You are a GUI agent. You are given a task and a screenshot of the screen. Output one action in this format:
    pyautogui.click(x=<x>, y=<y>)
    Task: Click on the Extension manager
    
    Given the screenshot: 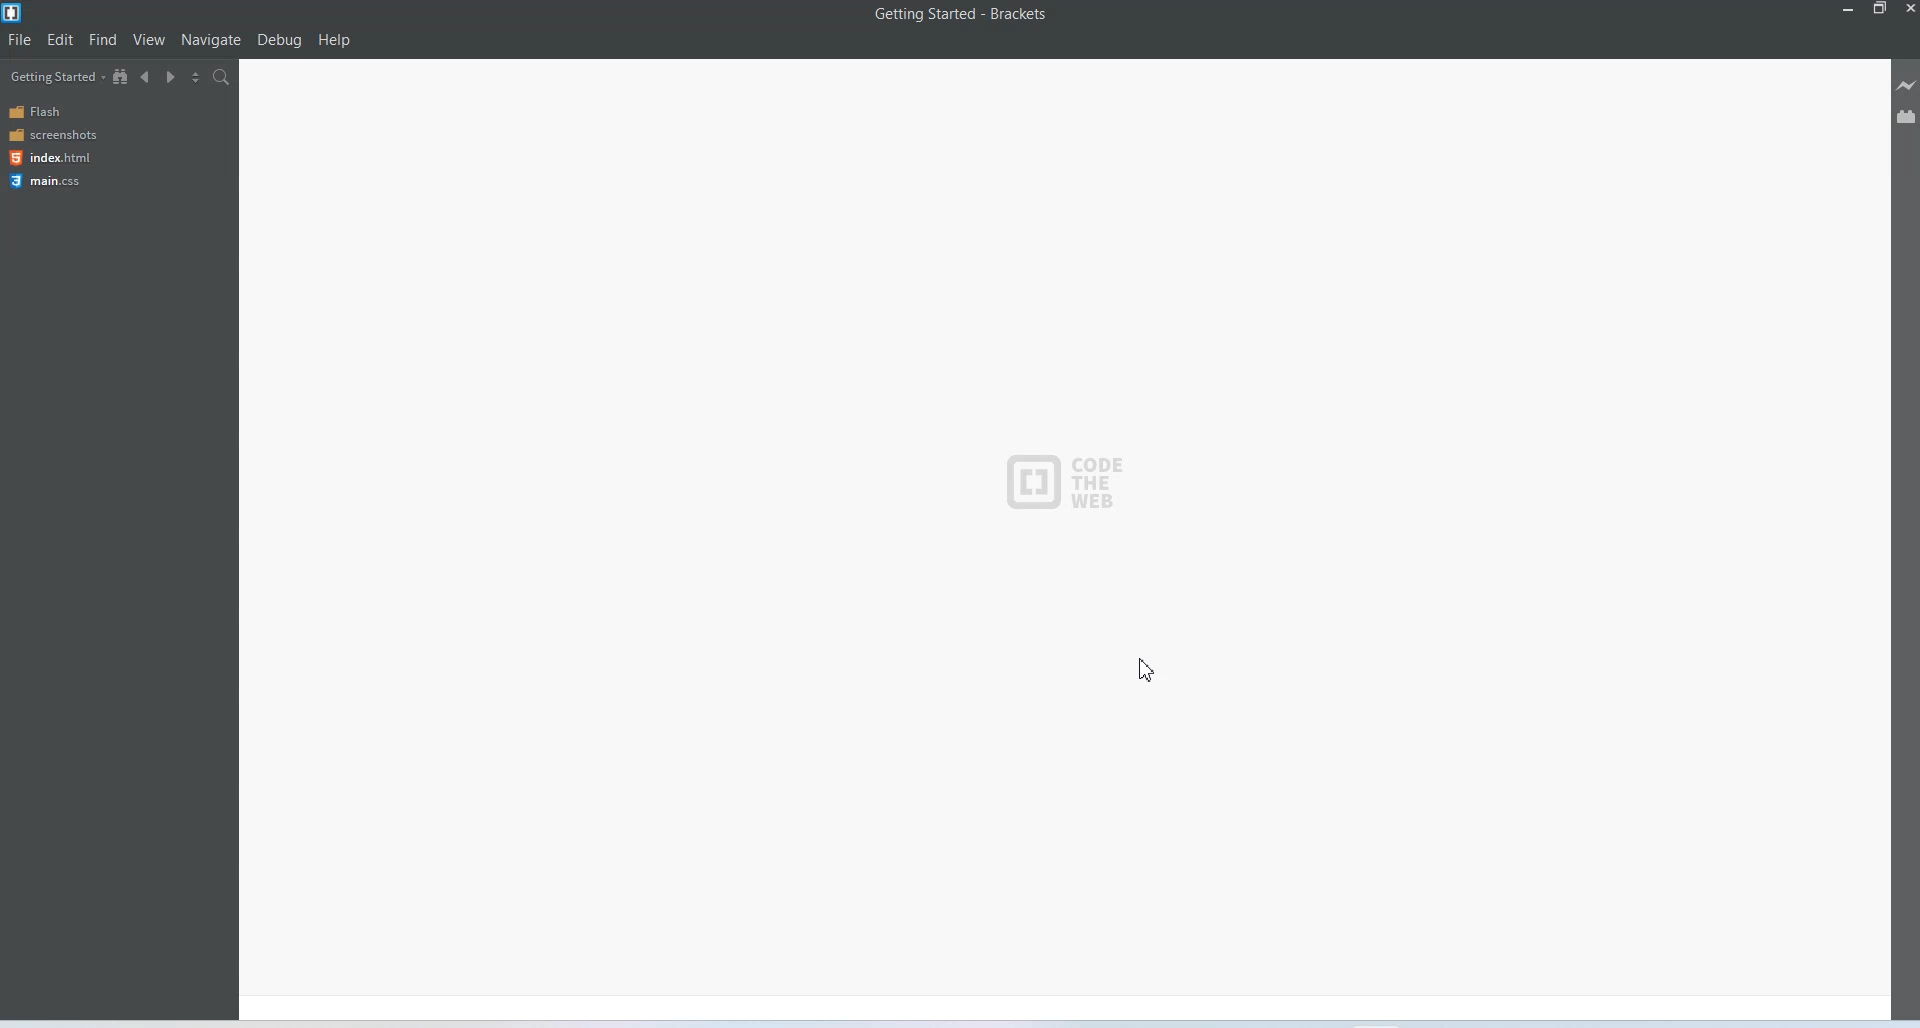 What is the action you would take?
    pyautogui.click(x=1906, y=111)
    